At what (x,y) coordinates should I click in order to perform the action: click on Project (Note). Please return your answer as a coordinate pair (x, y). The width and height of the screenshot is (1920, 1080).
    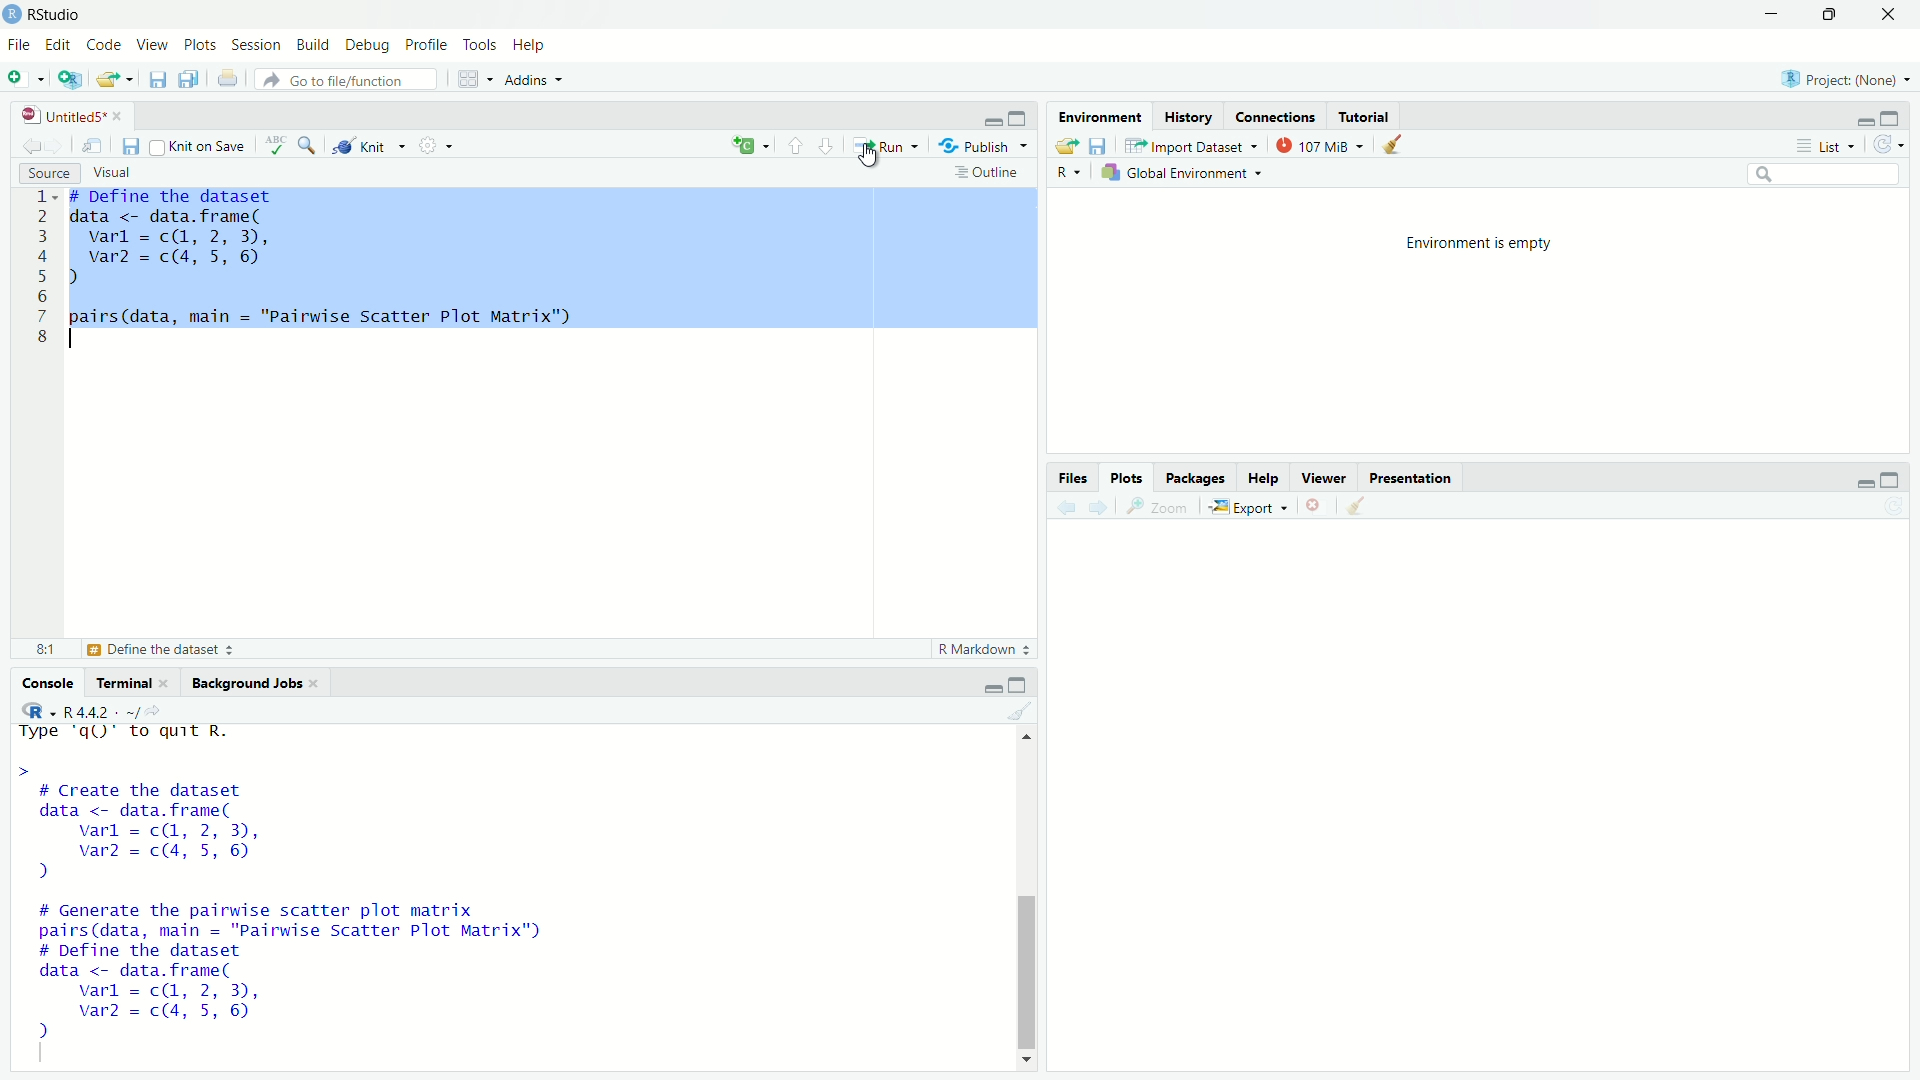
    Looking at the image, I should click on (1846, 79).